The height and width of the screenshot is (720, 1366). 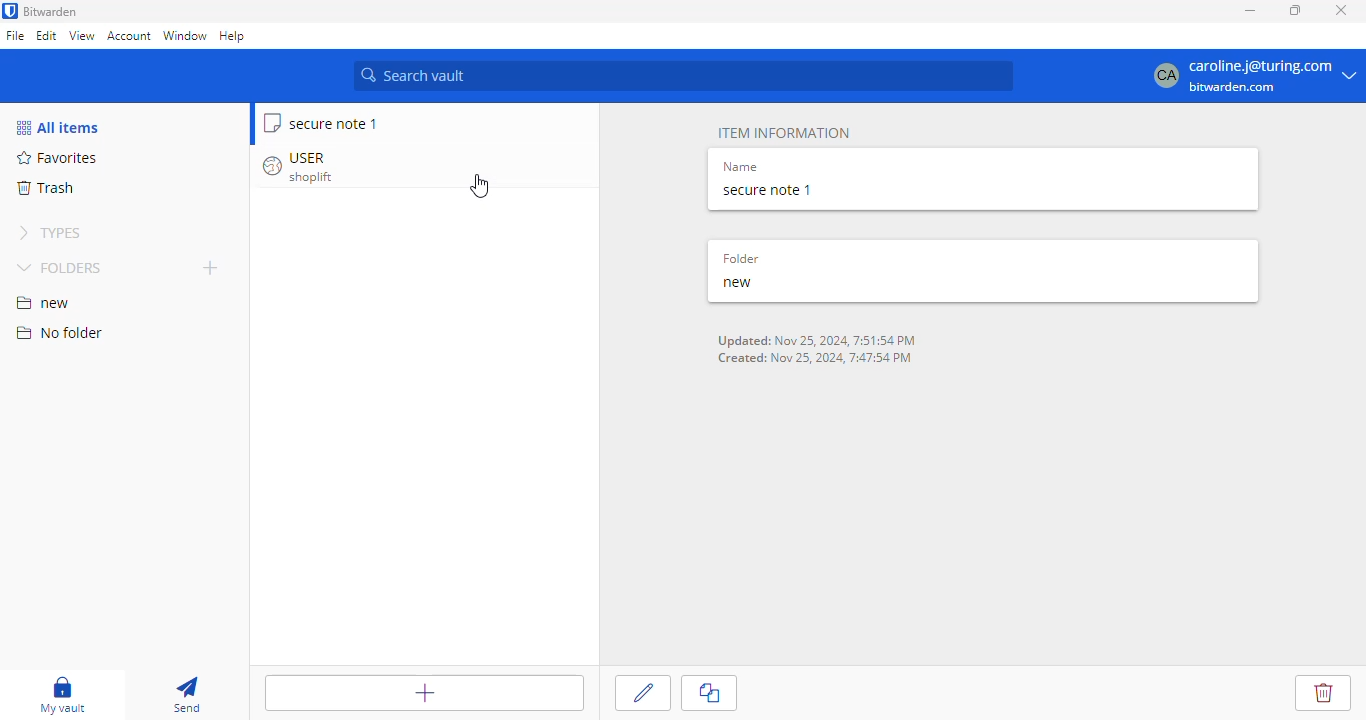 I want to click on item information, so click(x=783, y=133).